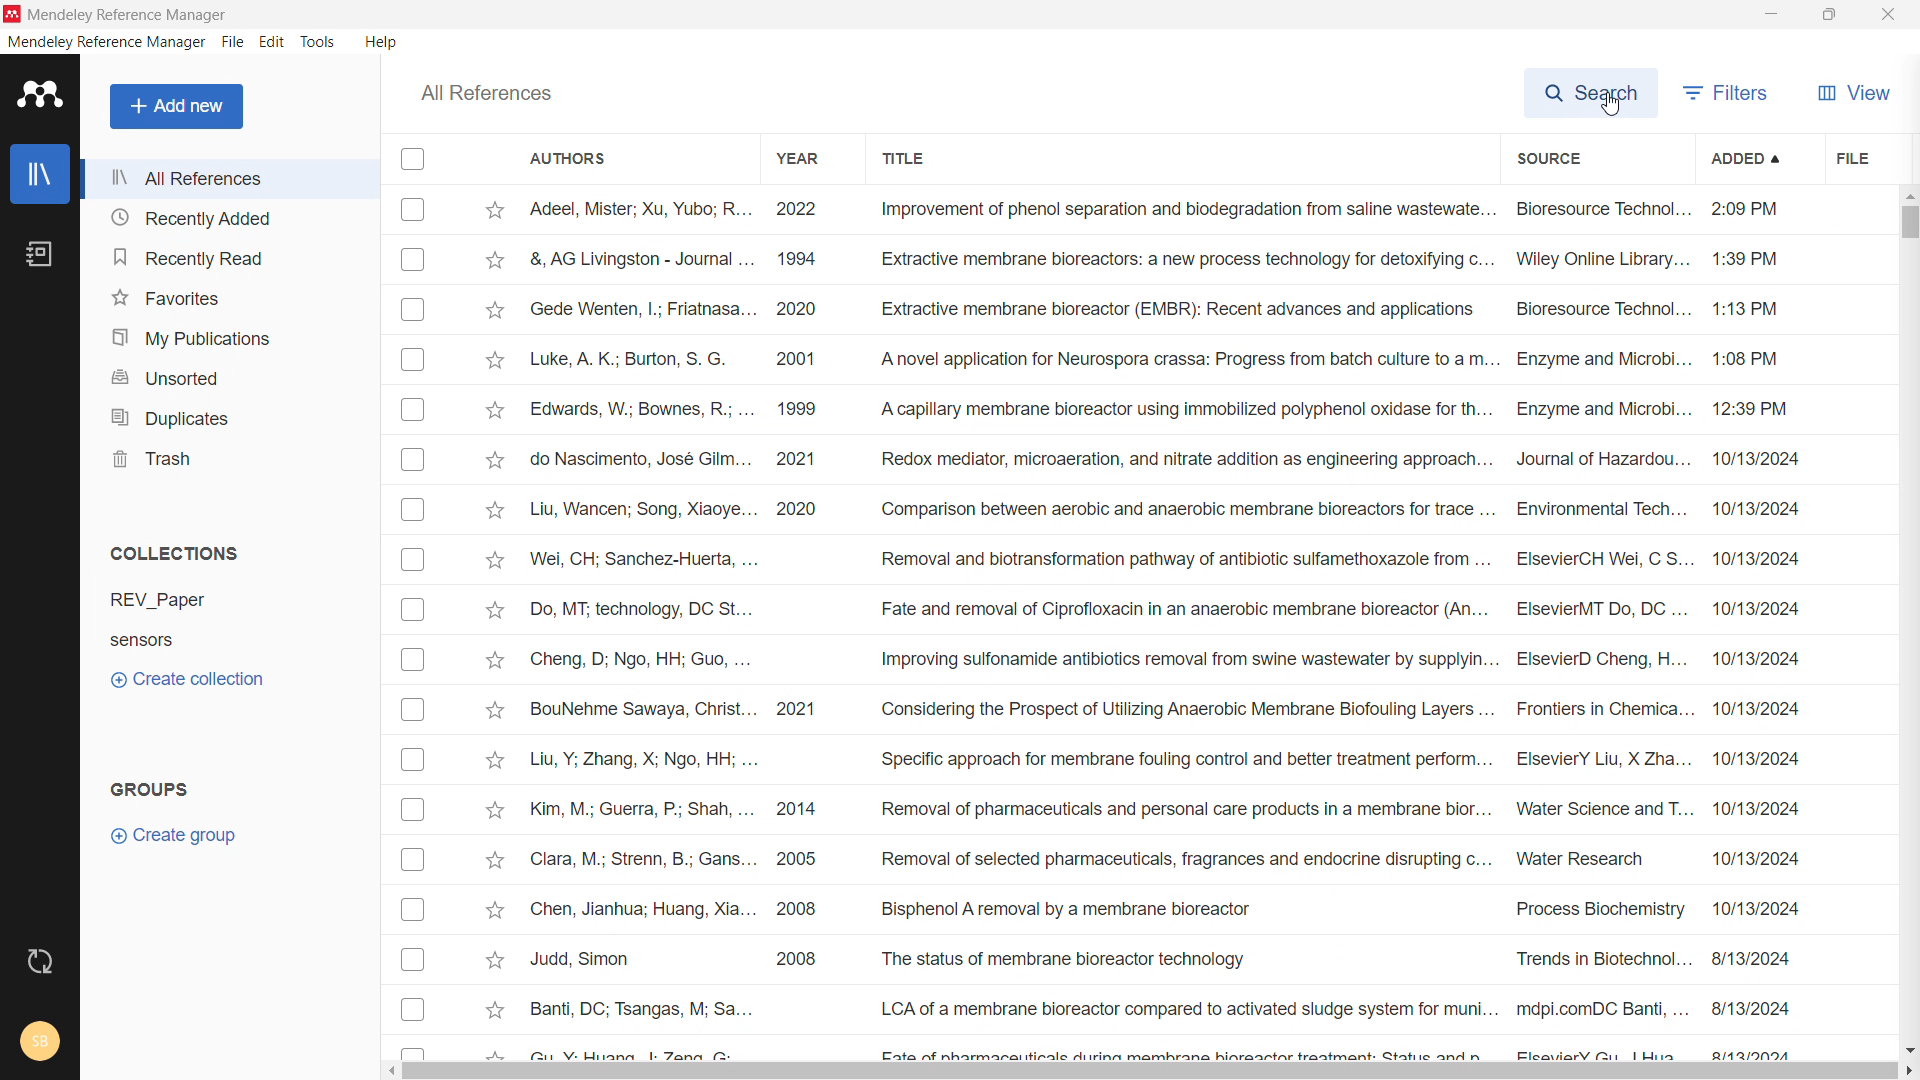  What do you see at coordinates (1168, 807) in the screenshot?
I see `Kim, M.; Guerra, P; Shah, ... 2014 Removal of pharmaceuticals and personal care products in a membrane bior... Water Science and T... 10/13/2024` at bounding box center [1168, 807].